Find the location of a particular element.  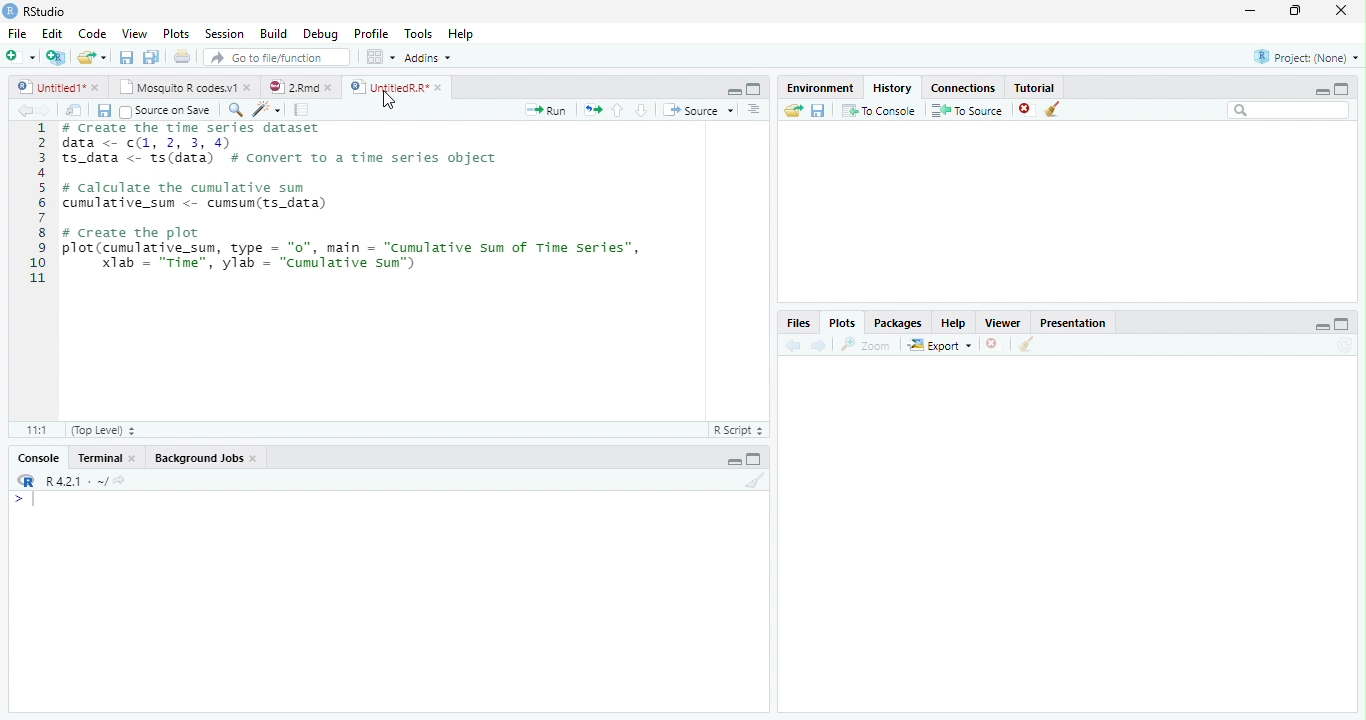

R 4.0.1 is located at coordinates (78, 479).